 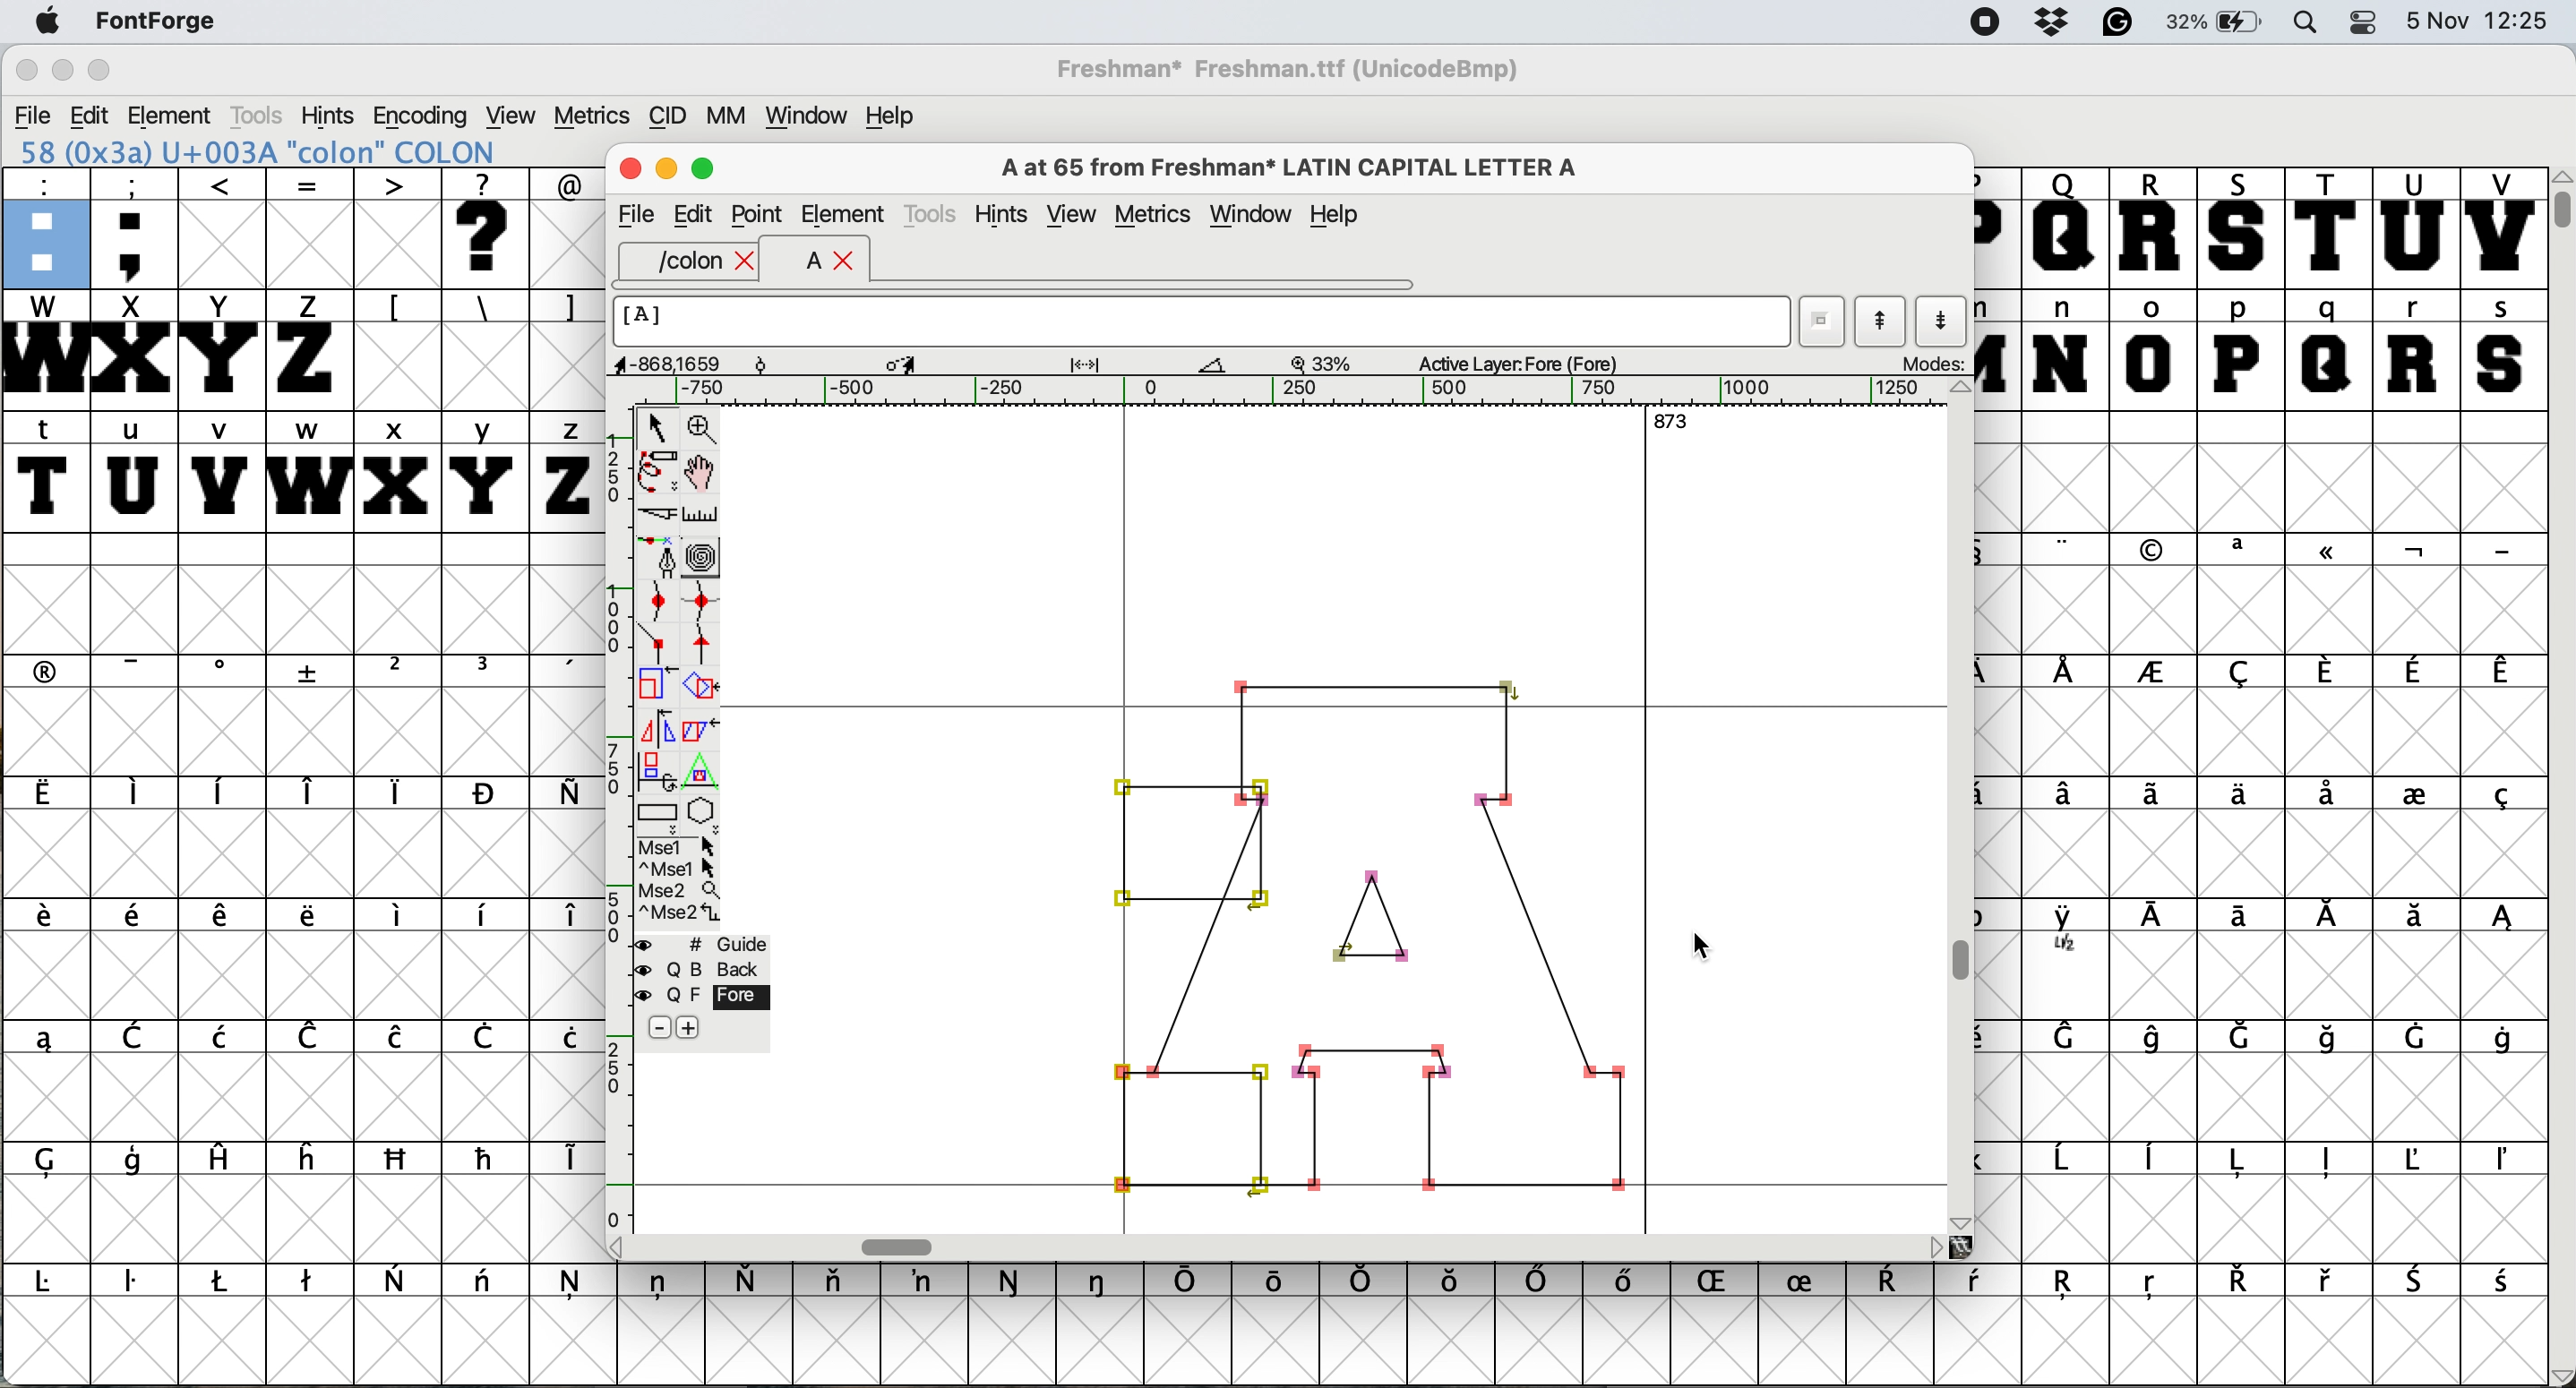 What do you see at coordinates (1995, 228) in the screenshot?
I see `P` at bounding box center [1995, 228].